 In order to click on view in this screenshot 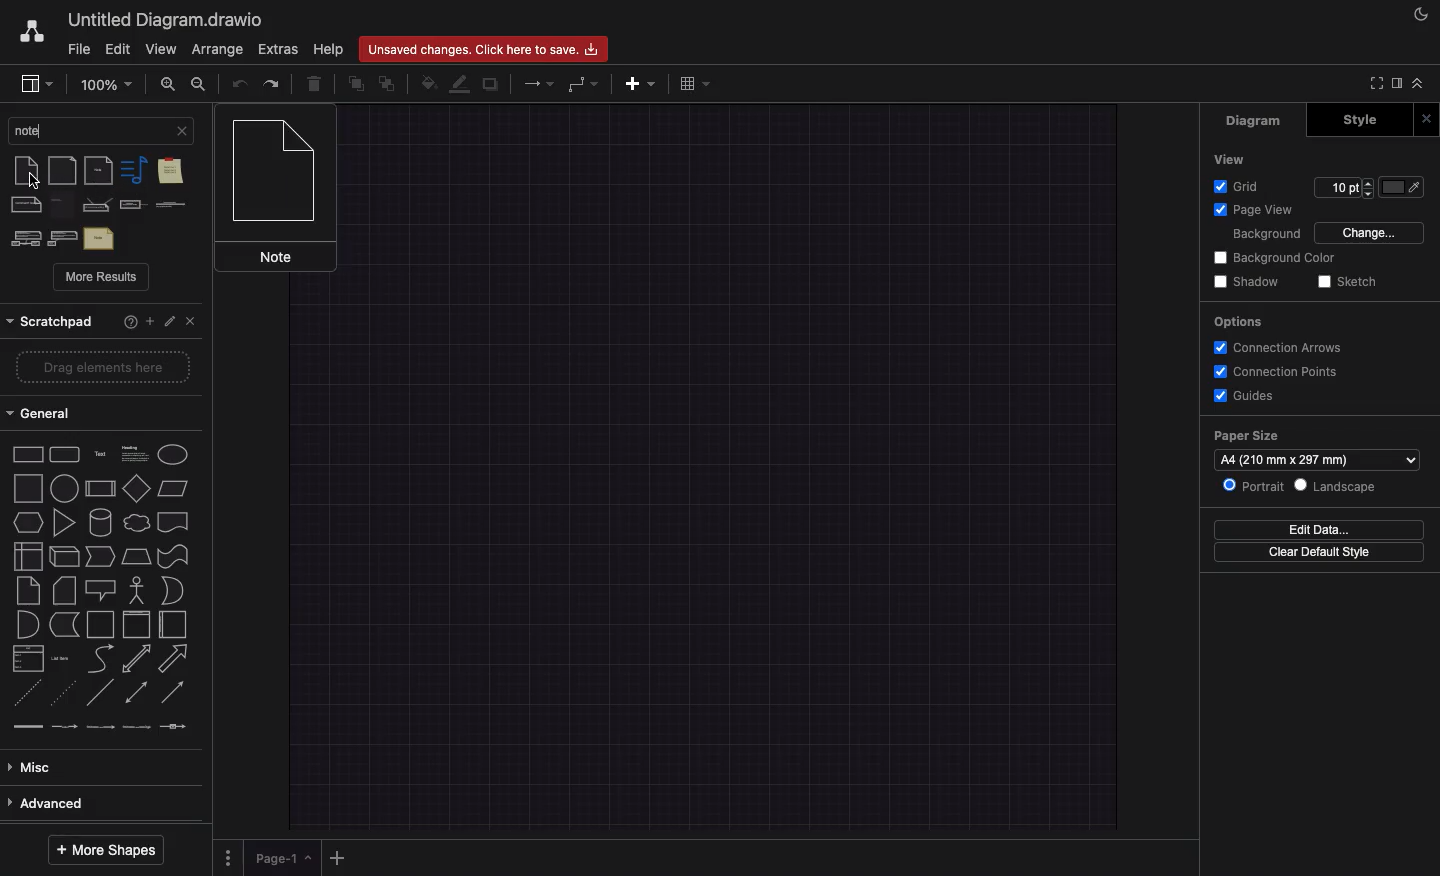, I will do `click(40, 81)`.